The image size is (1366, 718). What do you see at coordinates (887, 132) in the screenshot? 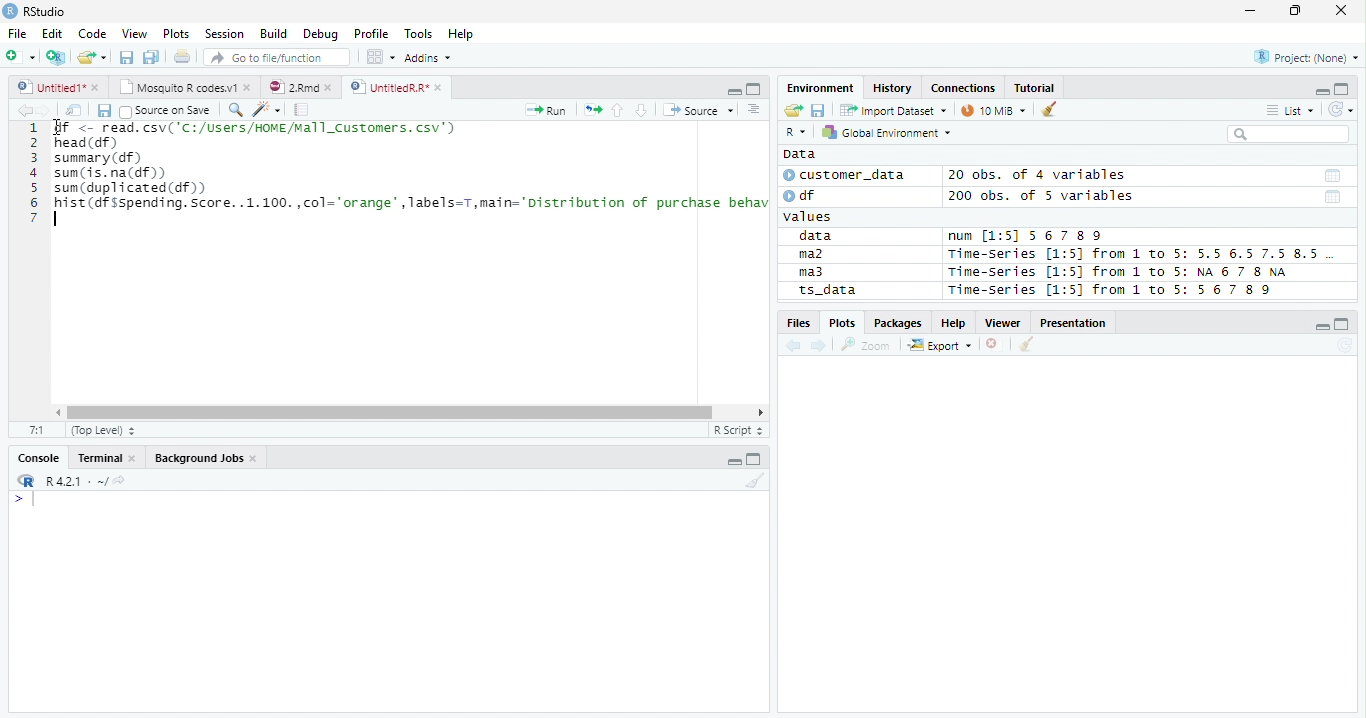
I see `Global Environment` at bounding box center [887, 132].